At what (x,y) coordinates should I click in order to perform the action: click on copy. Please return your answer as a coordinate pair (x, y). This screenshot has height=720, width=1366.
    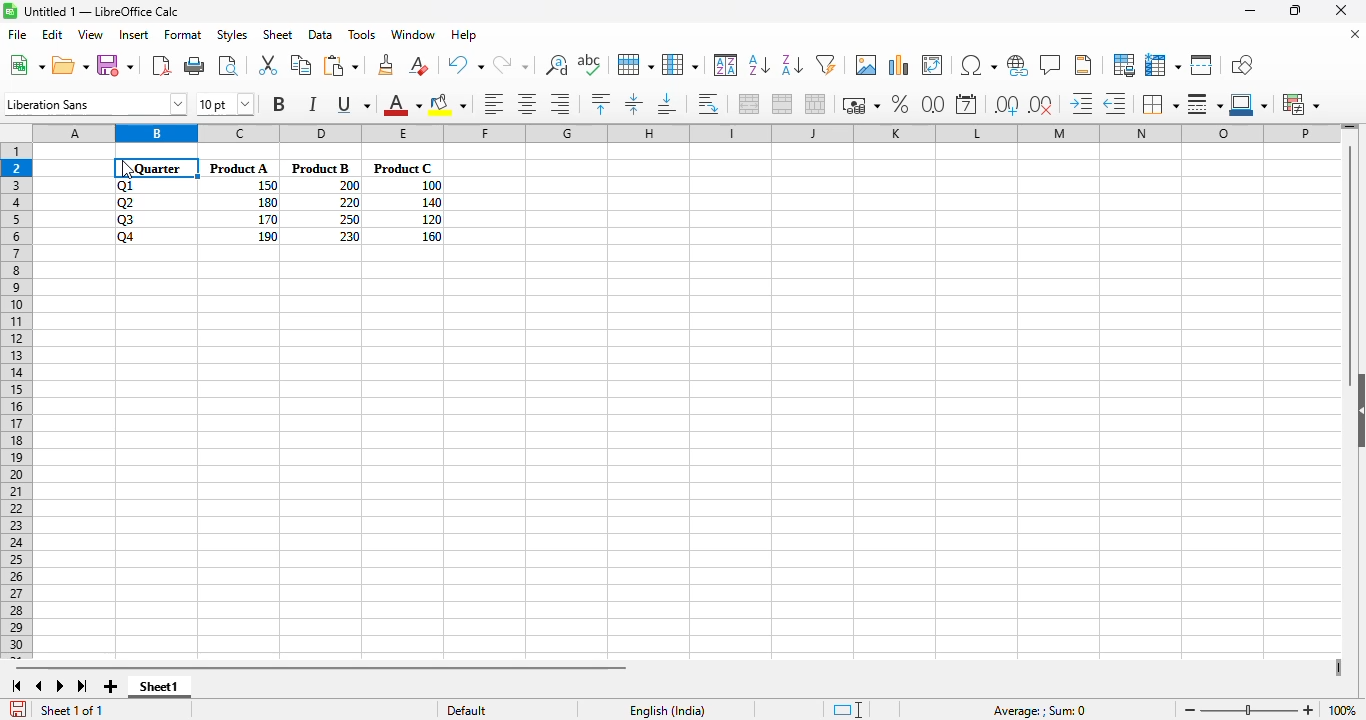
    Looking at the image, I should click on (301, 65).